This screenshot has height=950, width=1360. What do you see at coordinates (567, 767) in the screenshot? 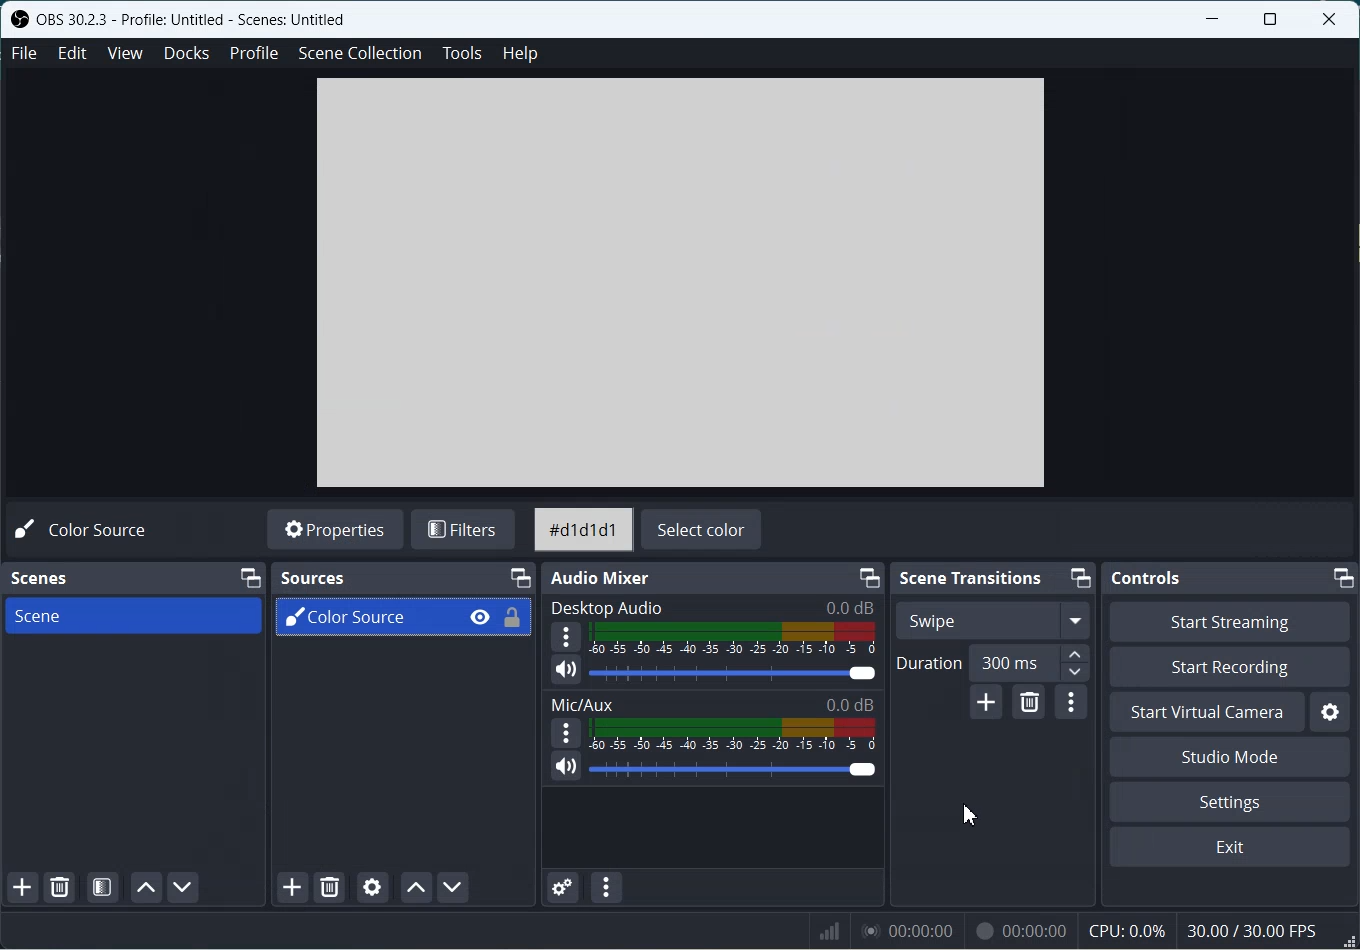
I see `Mute / Unmute` at bounding box center [567, 767].